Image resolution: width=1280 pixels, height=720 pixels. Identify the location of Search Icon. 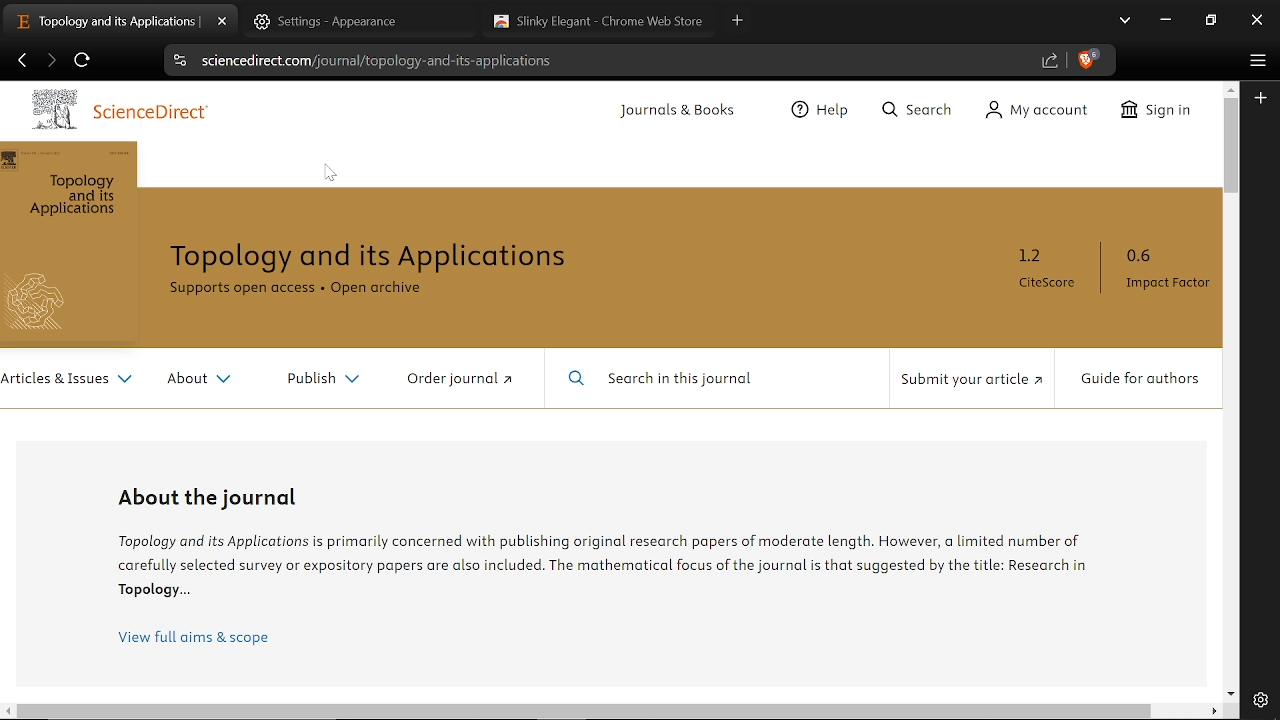
(577, 379).